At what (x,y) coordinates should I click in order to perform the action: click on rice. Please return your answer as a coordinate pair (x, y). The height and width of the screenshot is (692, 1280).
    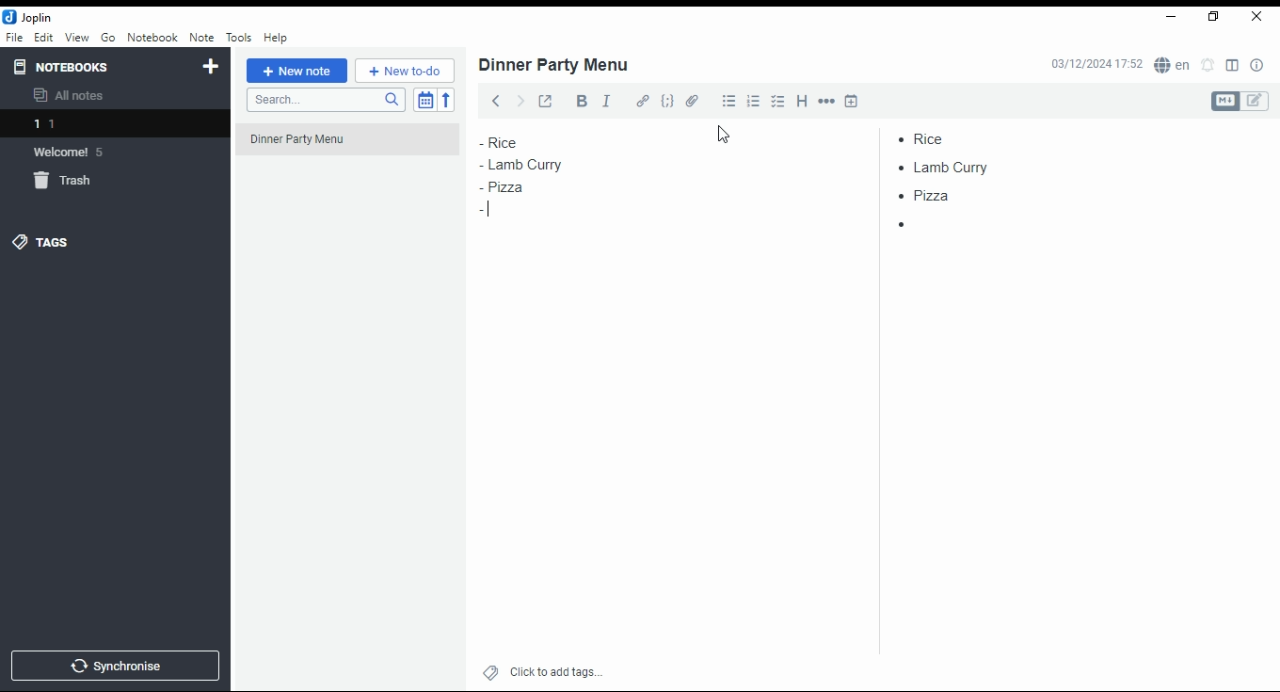
    Looking at the image, I should click on (946, 136).